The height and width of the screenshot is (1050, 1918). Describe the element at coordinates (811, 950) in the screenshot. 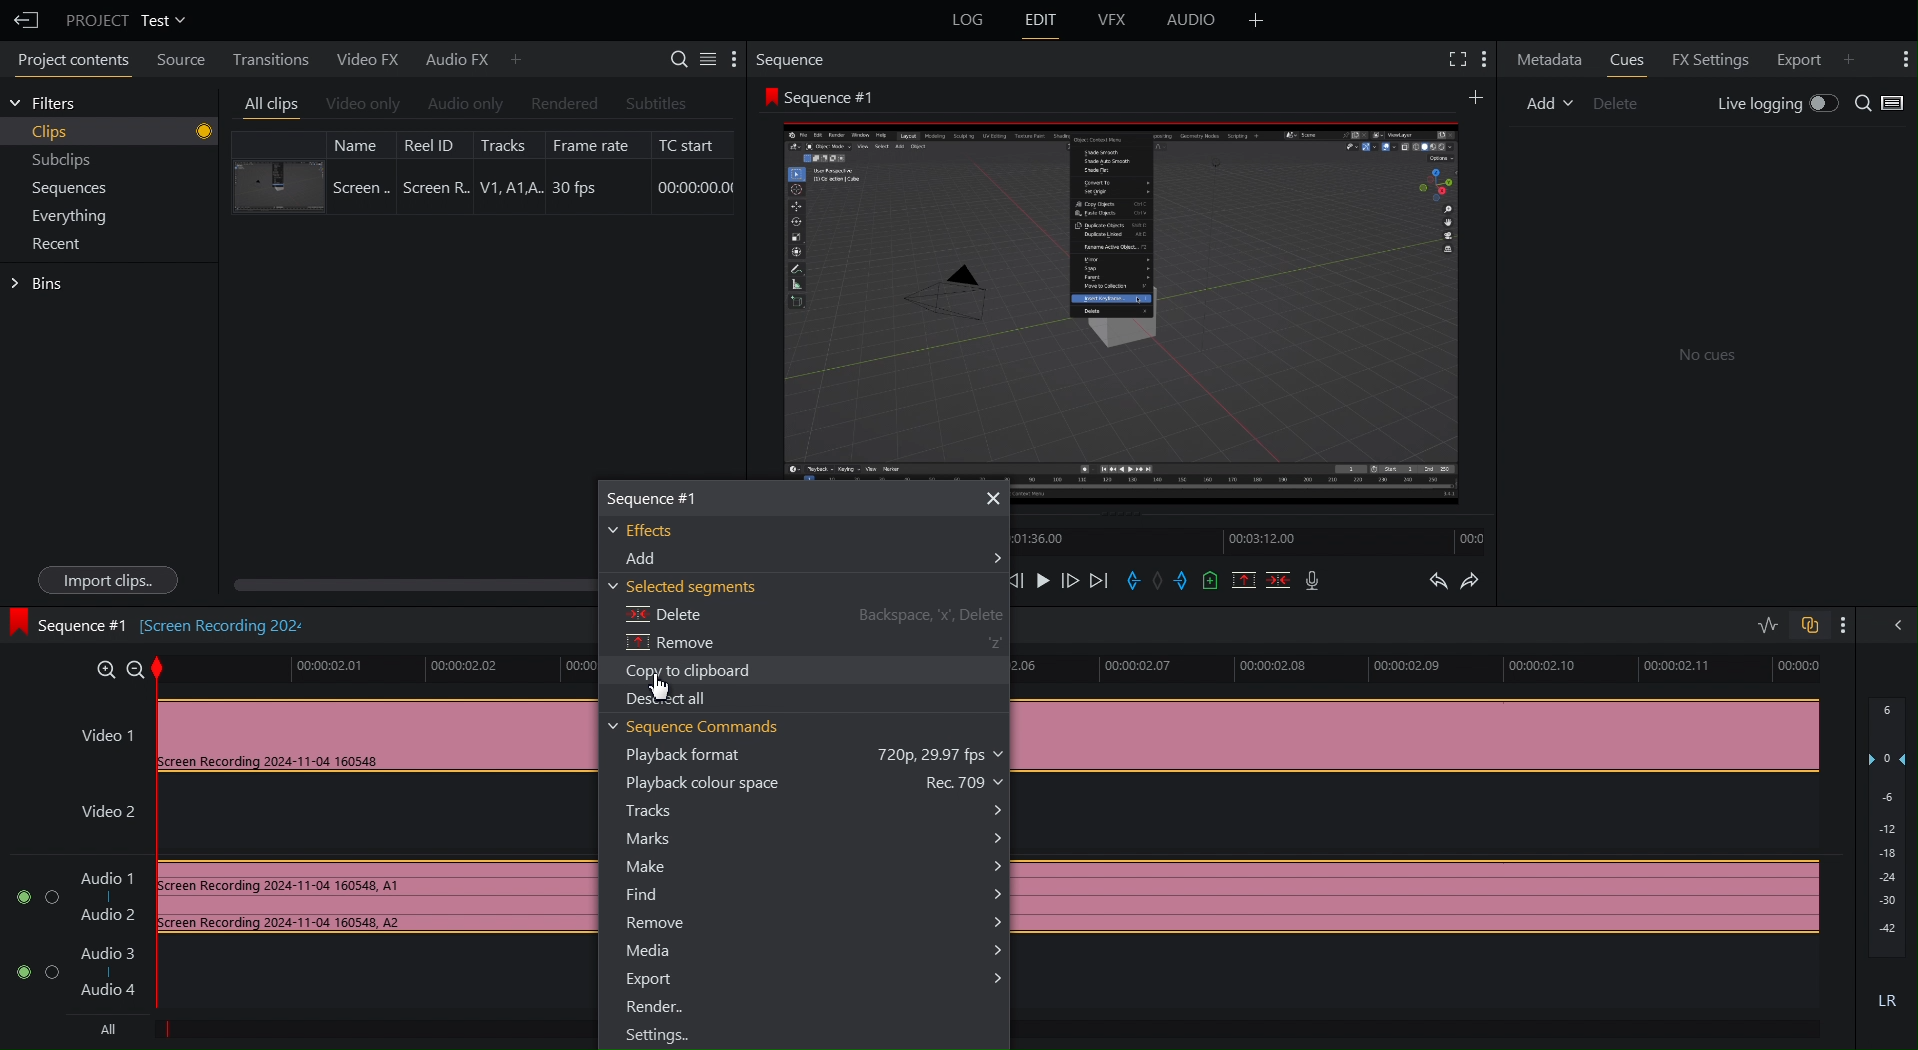

I see `Media` at that location.